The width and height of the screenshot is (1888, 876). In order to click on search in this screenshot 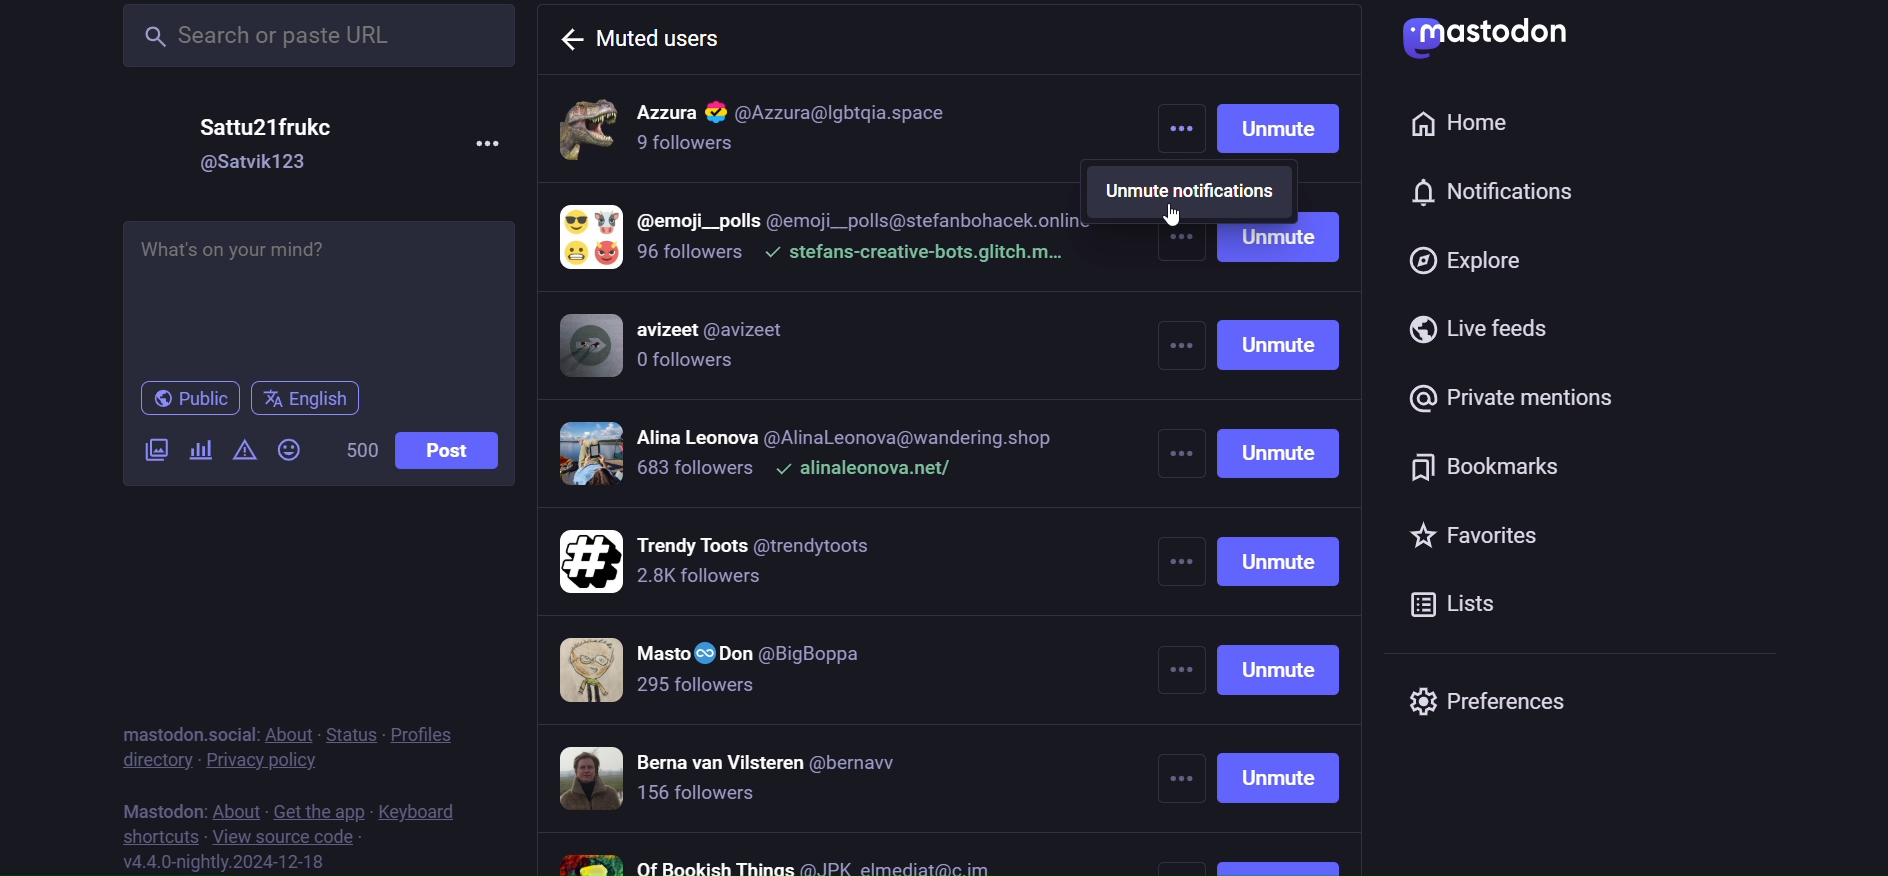, I will do `click(321, 38)`.